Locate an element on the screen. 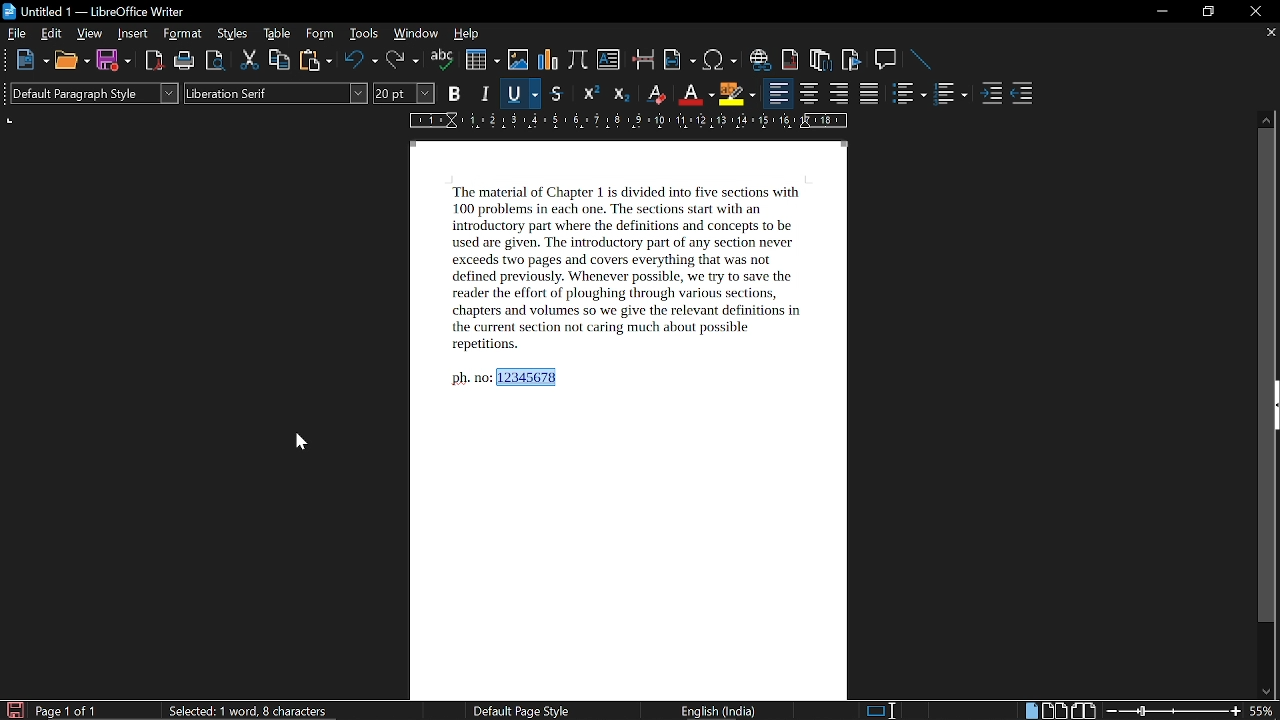  align center is located at coordinates (810, 95).